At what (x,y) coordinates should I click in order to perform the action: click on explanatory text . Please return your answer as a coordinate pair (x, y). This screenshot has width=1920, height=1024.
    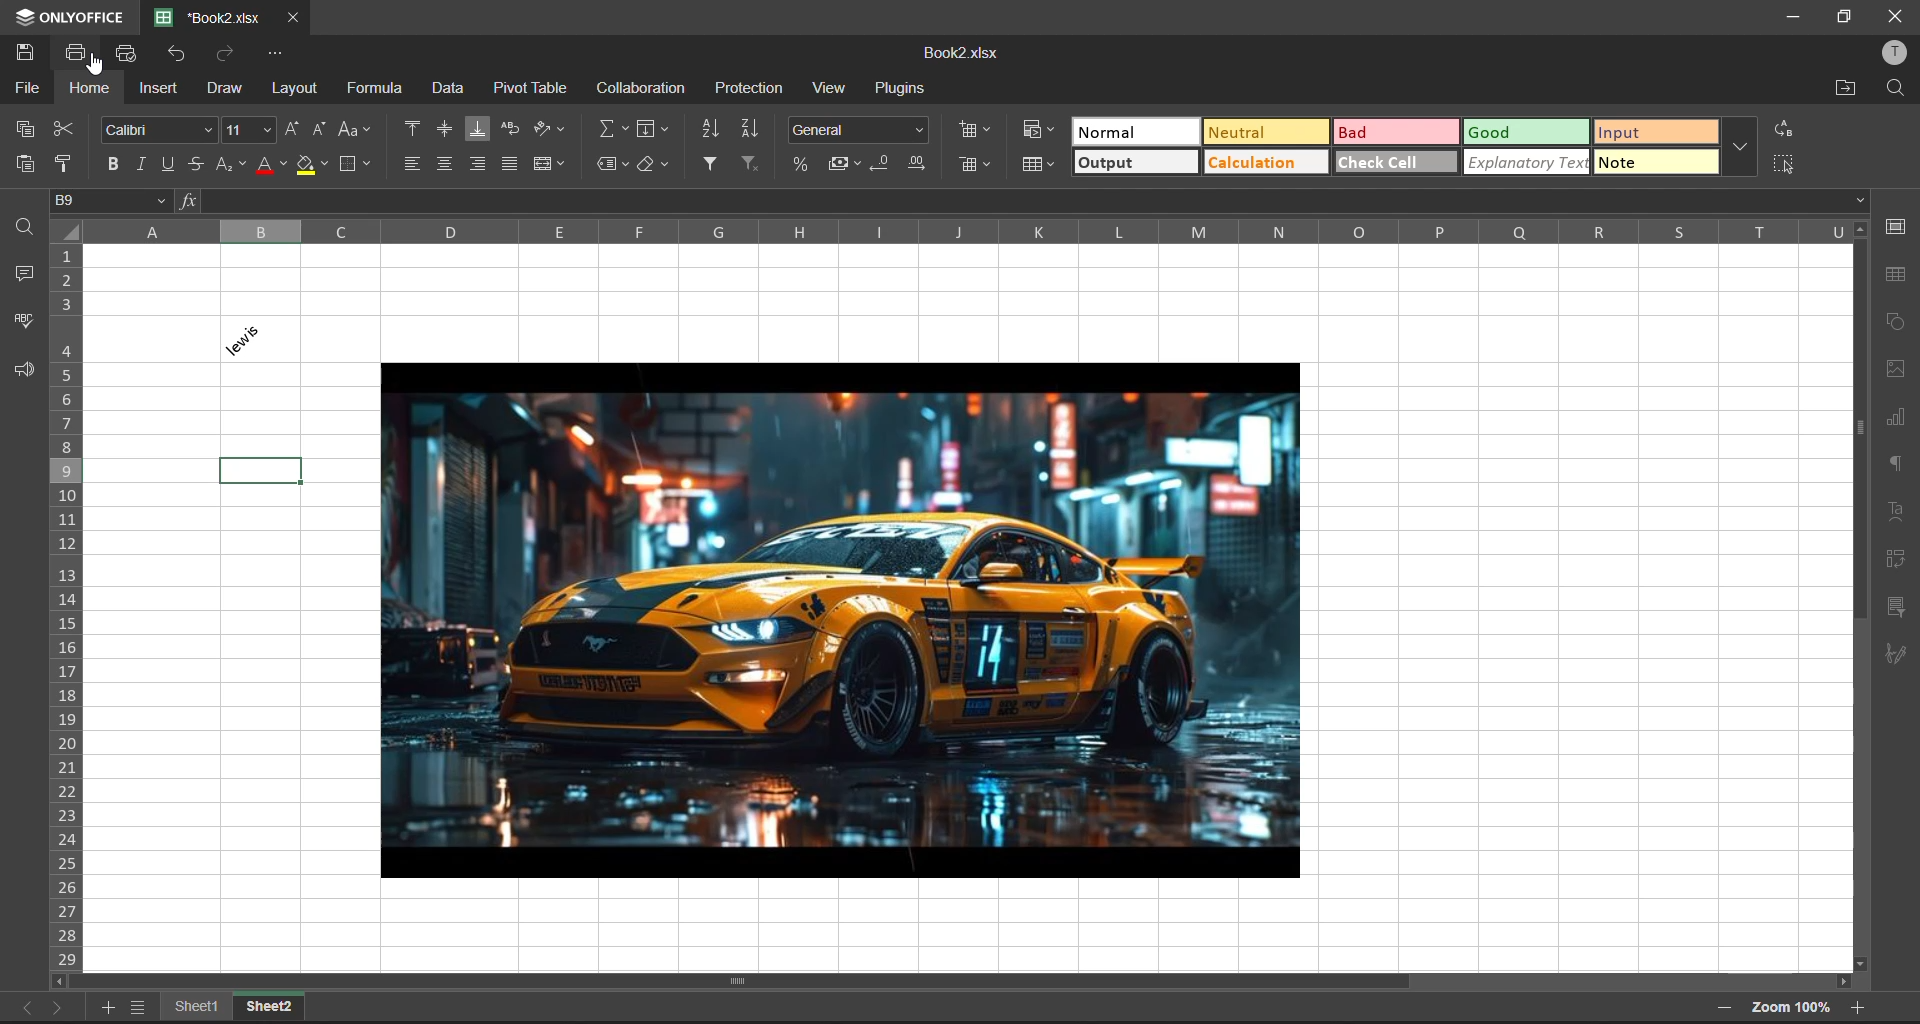
    Looking at the image, I should click on (1523, 162).